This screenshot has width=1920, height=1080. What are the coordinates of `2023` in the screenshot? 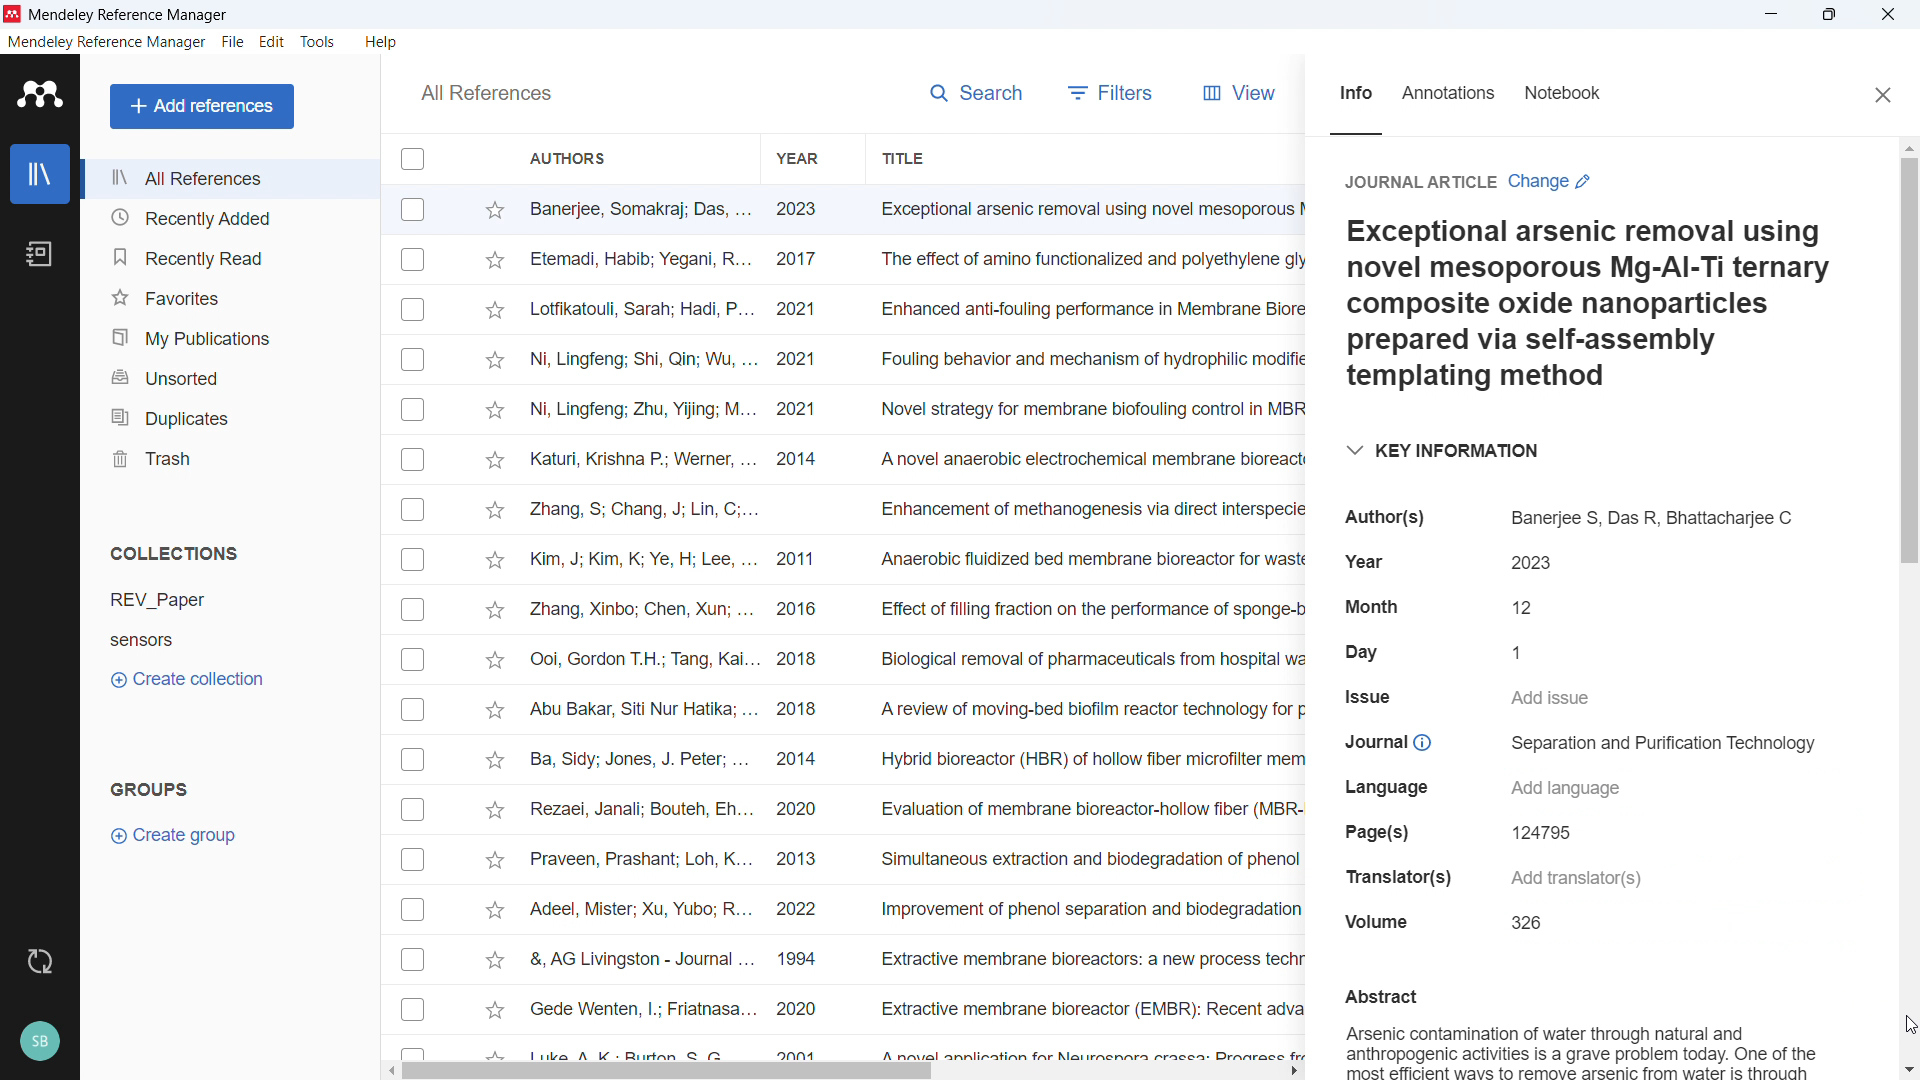 It's located at (800, 212).